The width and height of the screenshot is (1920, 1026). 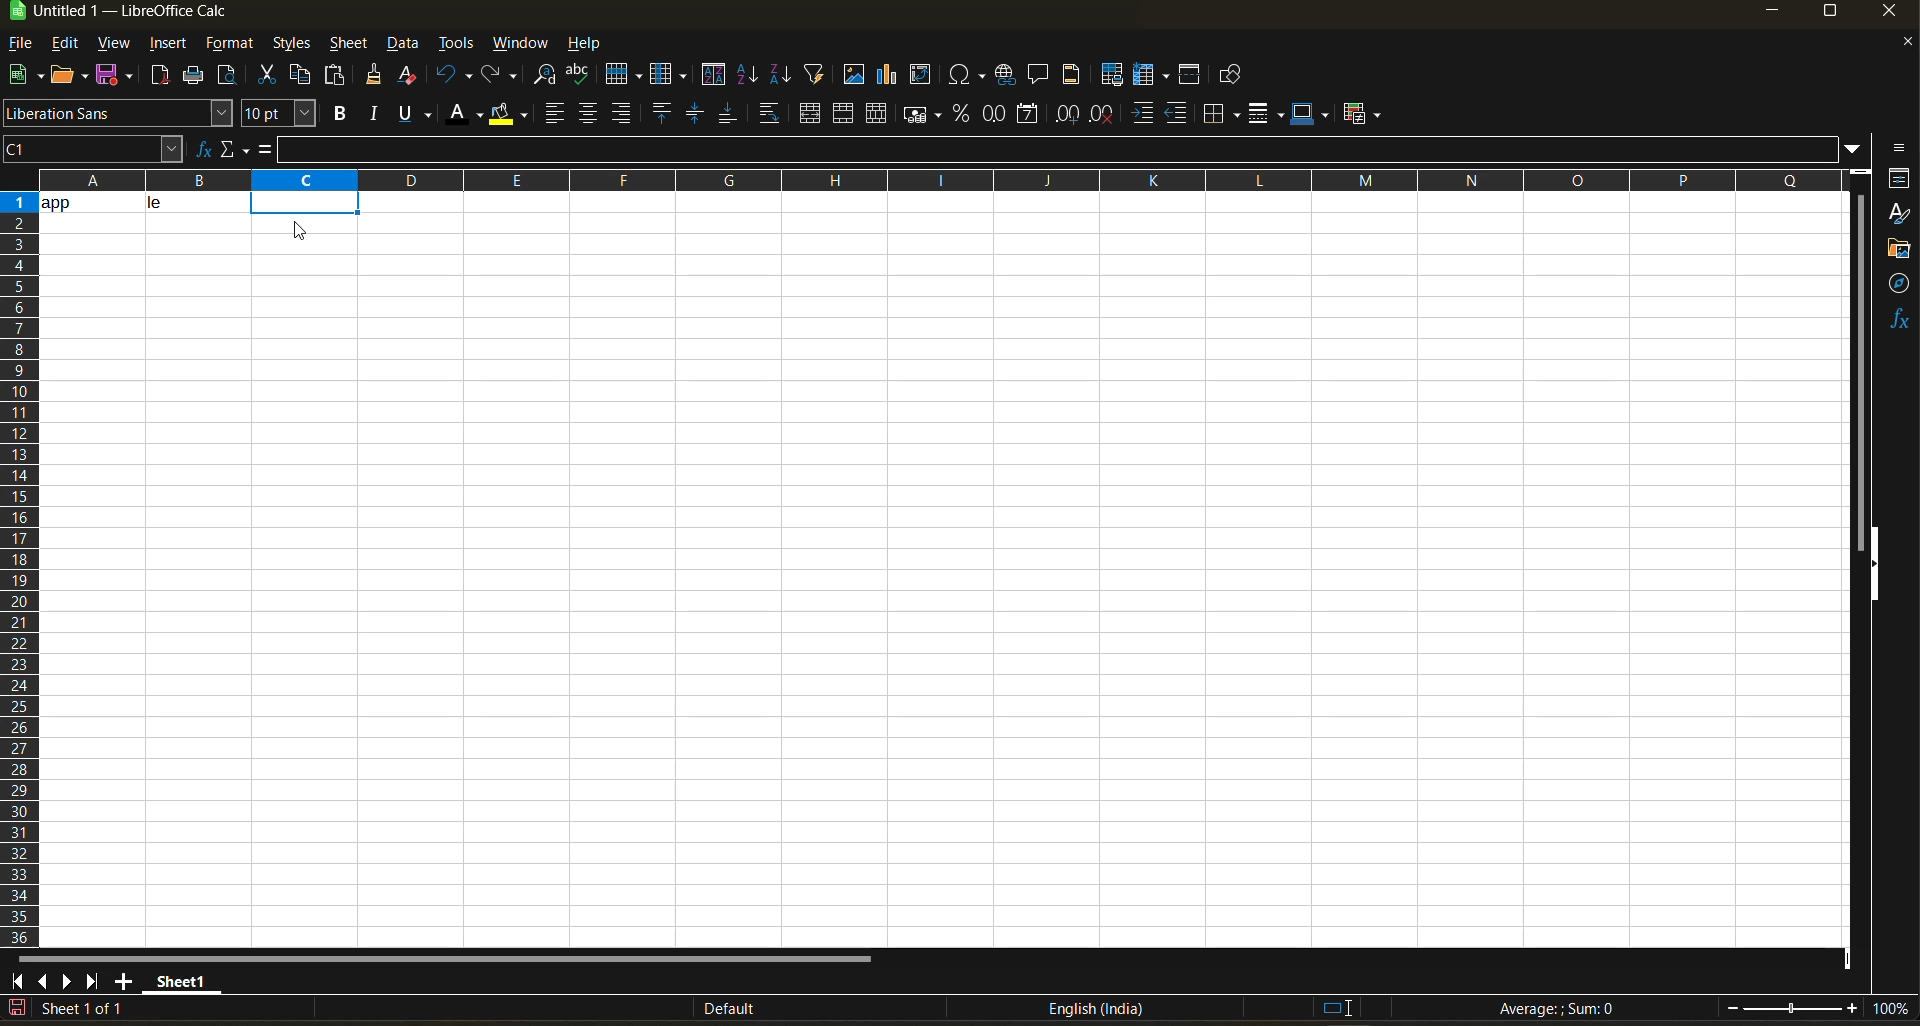 I want to click on minimize, so click(x=1770, y=12).